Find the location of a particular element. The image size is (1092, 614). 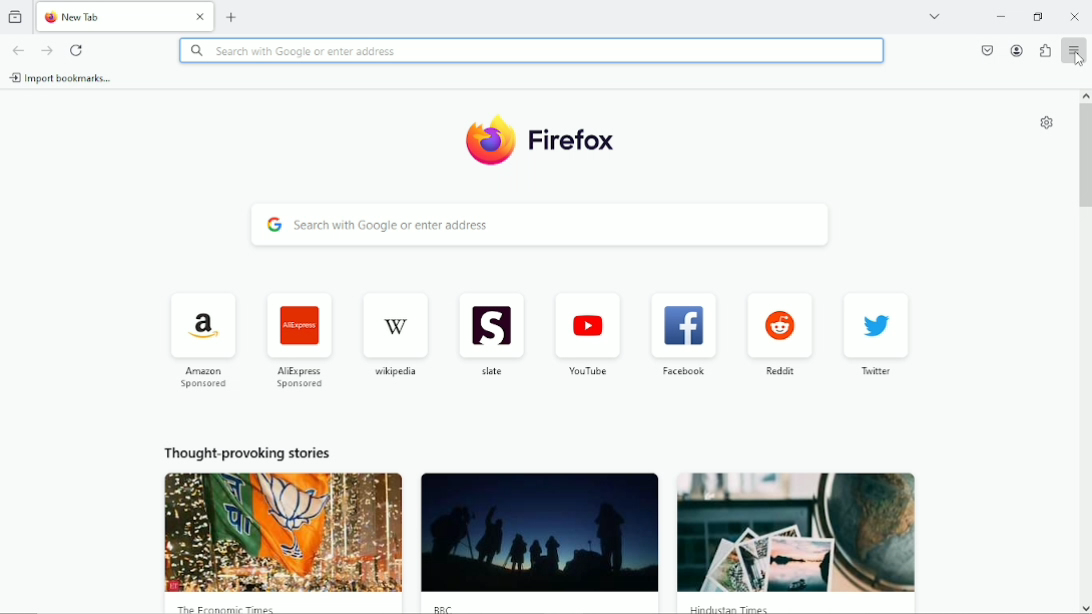

Reddit is located at coordinates (780, 330).